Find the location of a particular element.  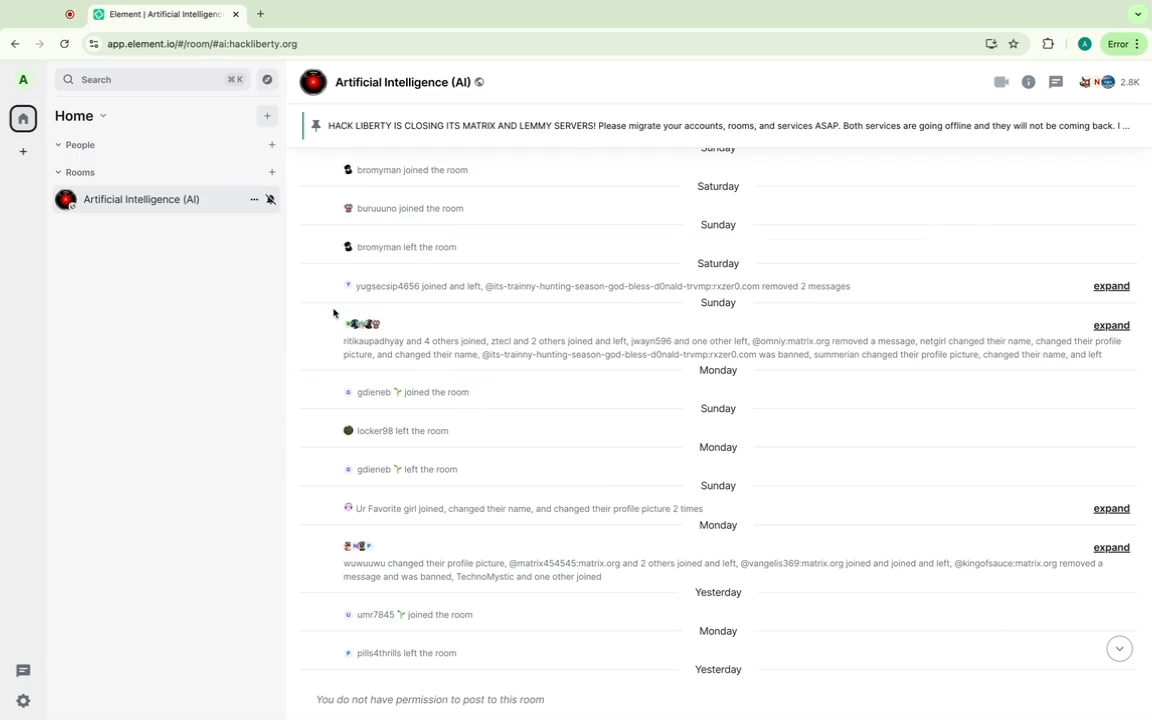

Day is located at coordinates (720, 527).